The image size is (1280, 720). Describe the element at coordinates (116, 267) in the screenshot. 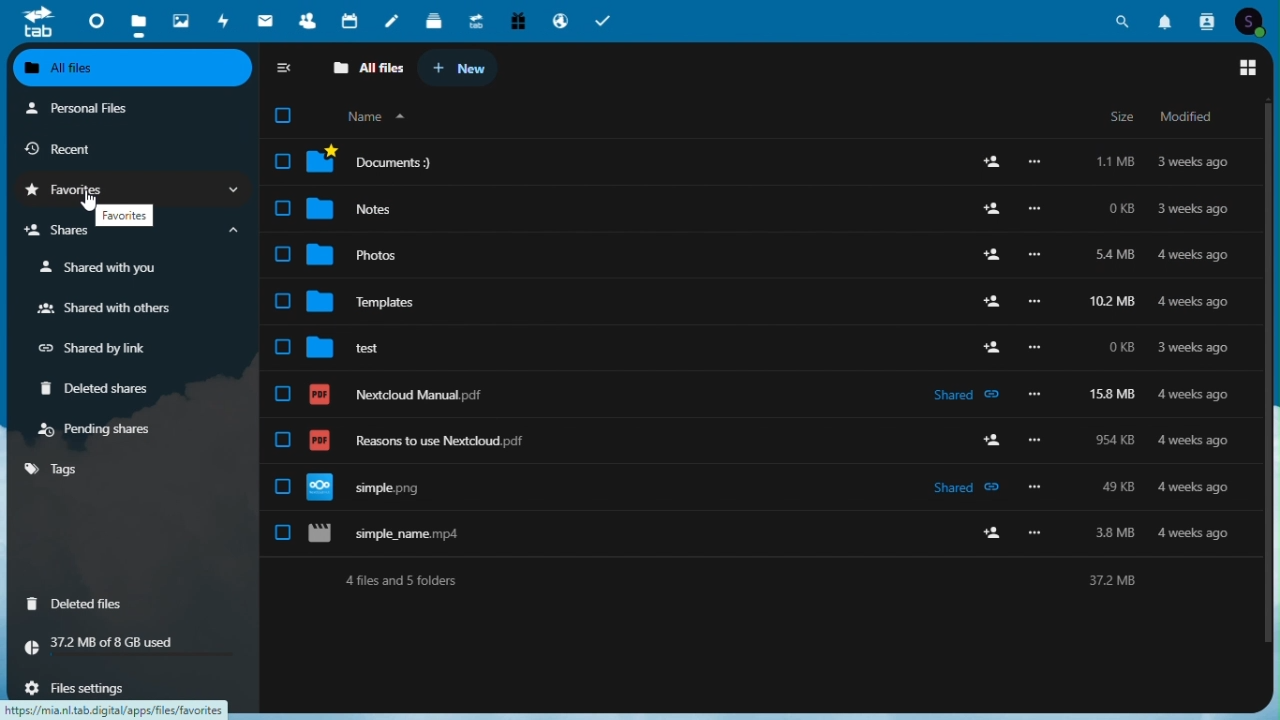

I see `shared with you` at that location.